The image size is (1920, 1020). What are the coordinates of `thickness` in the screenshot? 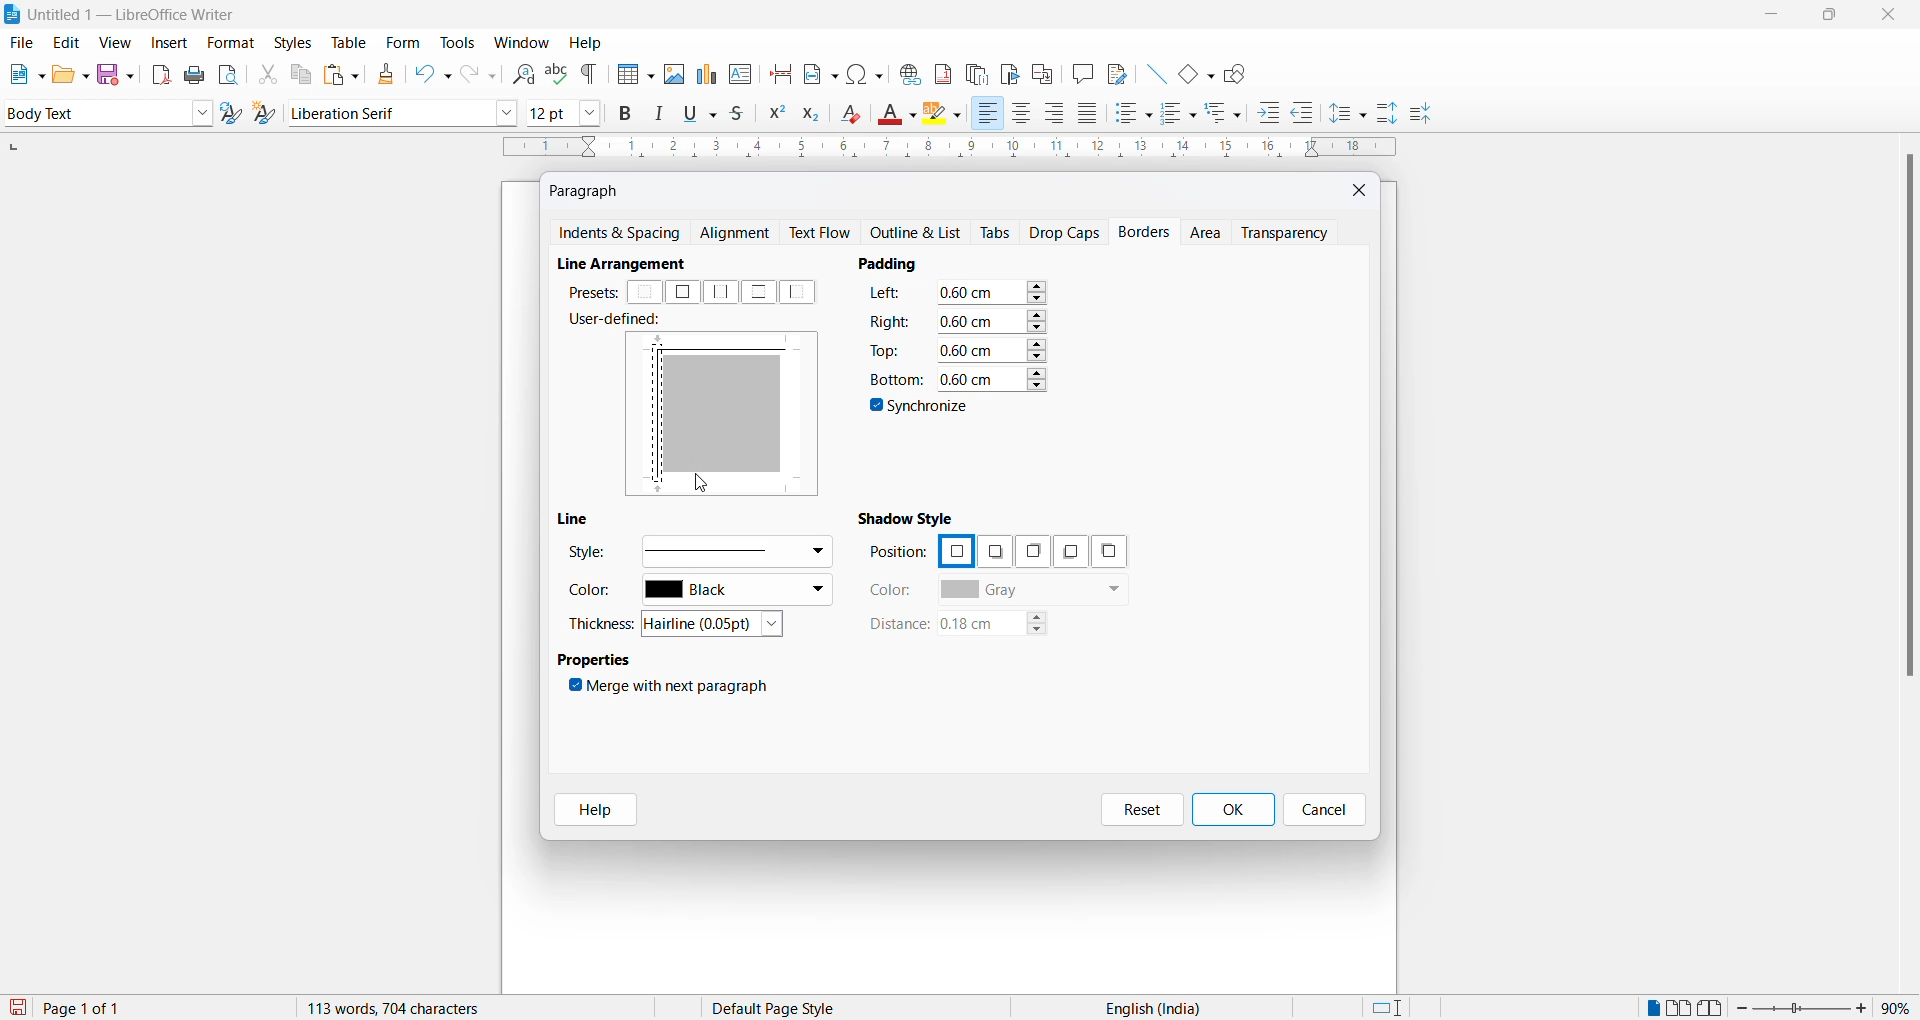 It's located at (604, 623).